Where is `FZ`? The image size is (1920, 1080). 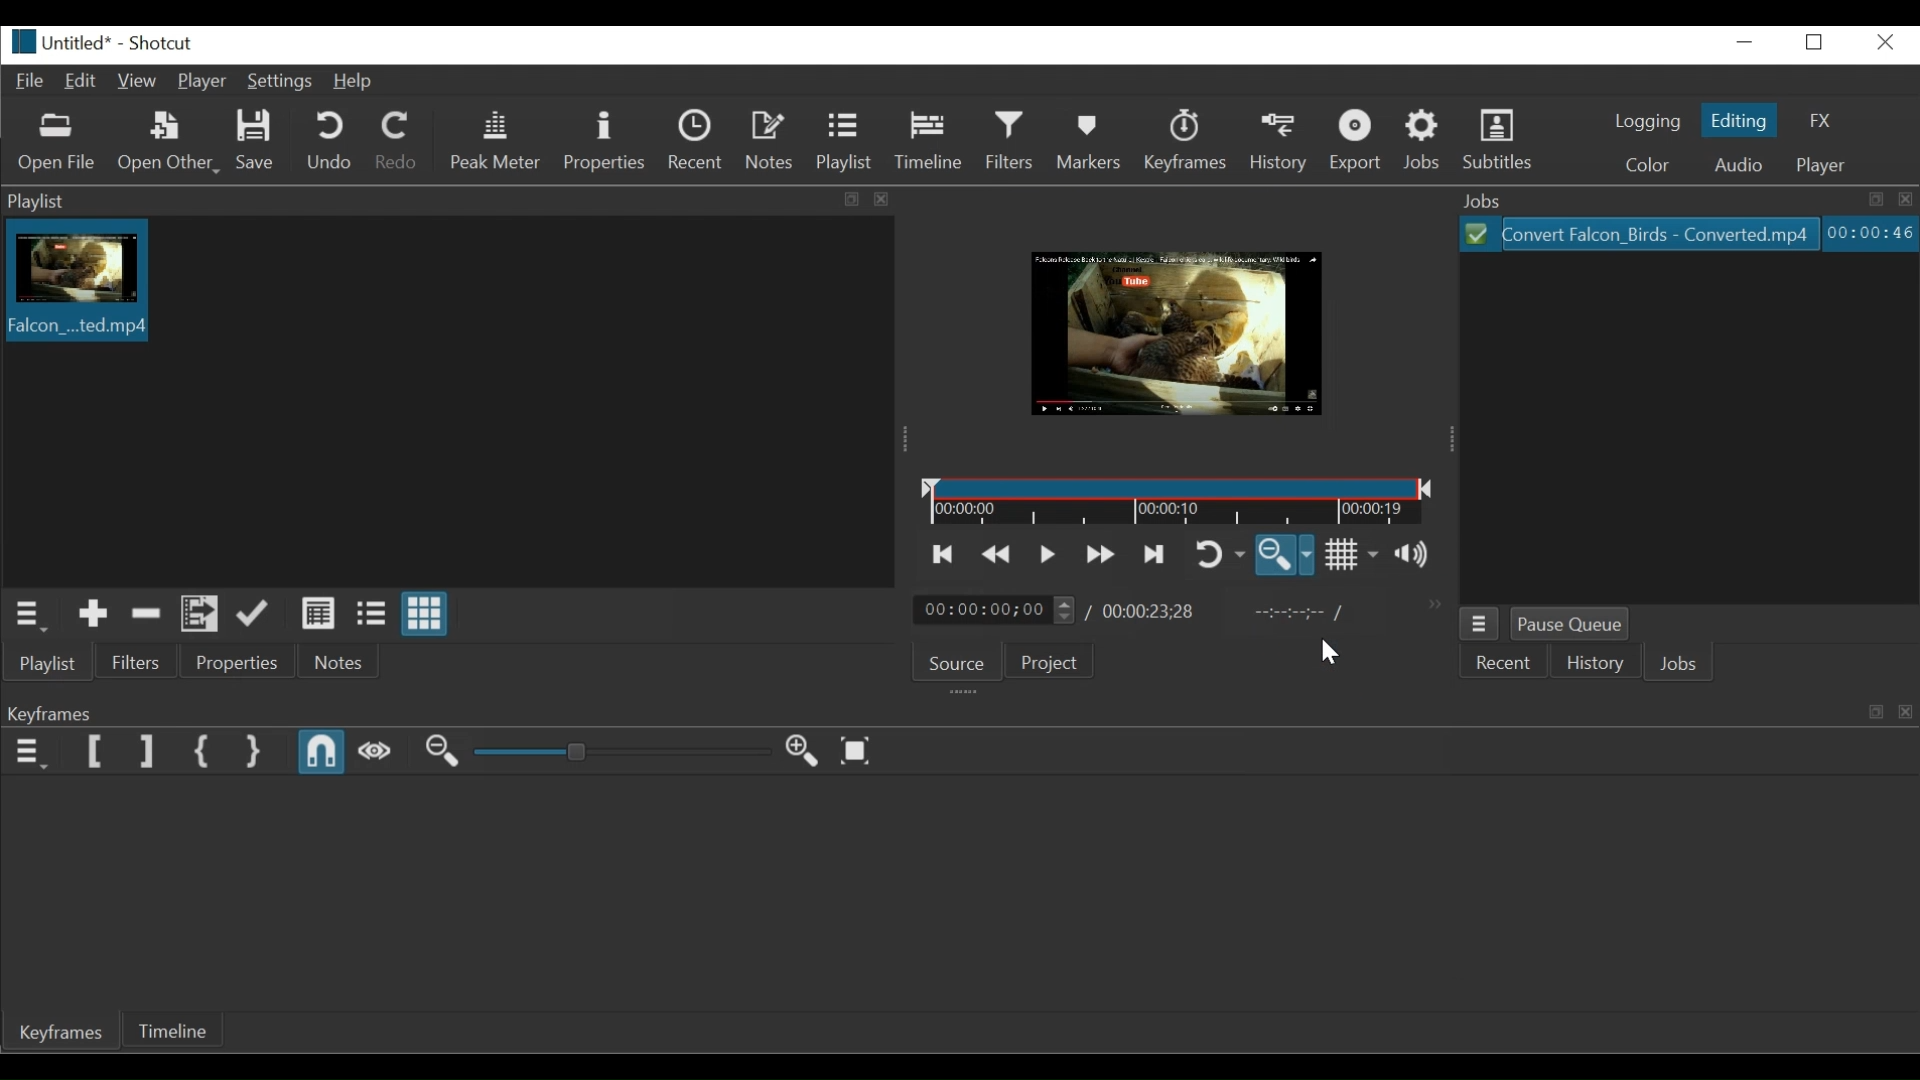
FZ is located at coordinates (1821, 119).